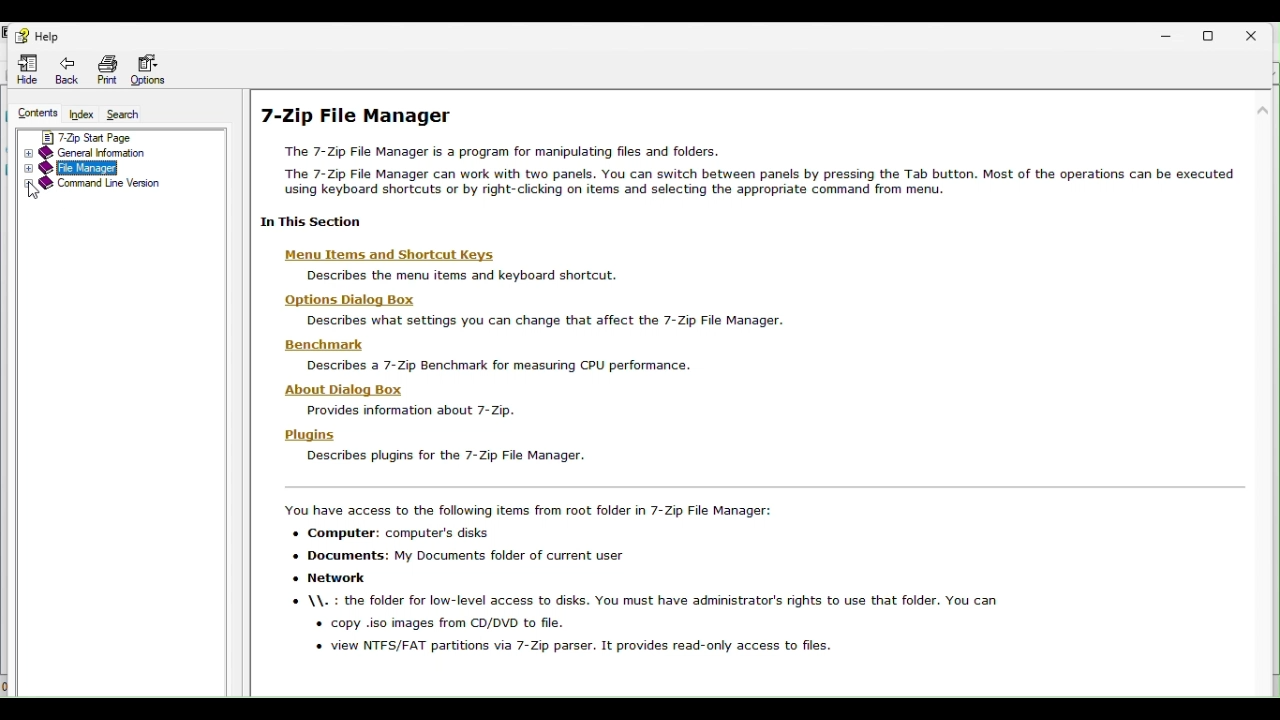 The width and height of the screenshot is (1280, 720). What do you see at coordinates (117, 167) in the screenshot?
I see `File manager ` at bounding box center [117, 167].